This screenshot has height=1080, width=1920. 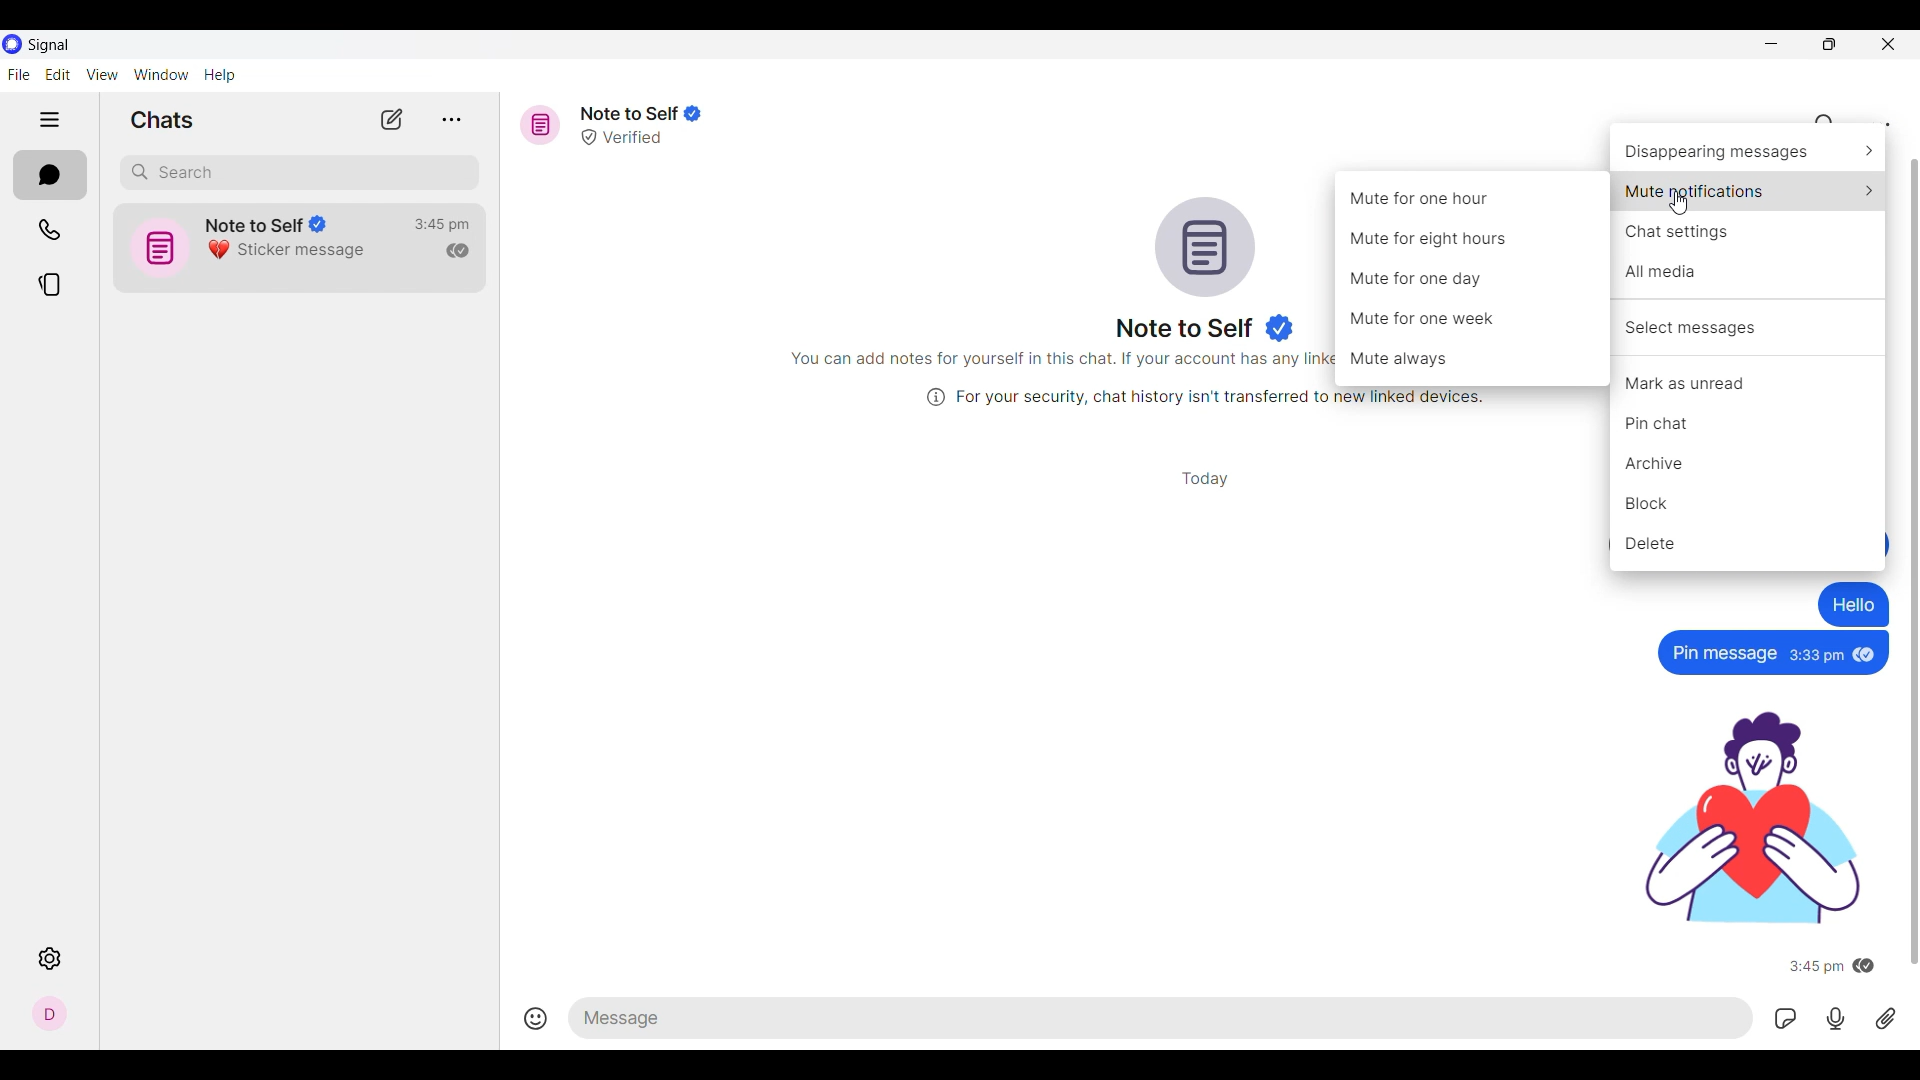 What do you see at coordinates (457, 251) in the screenshot?
I see `Indicates message has been read` at bounding box center [457, 251].